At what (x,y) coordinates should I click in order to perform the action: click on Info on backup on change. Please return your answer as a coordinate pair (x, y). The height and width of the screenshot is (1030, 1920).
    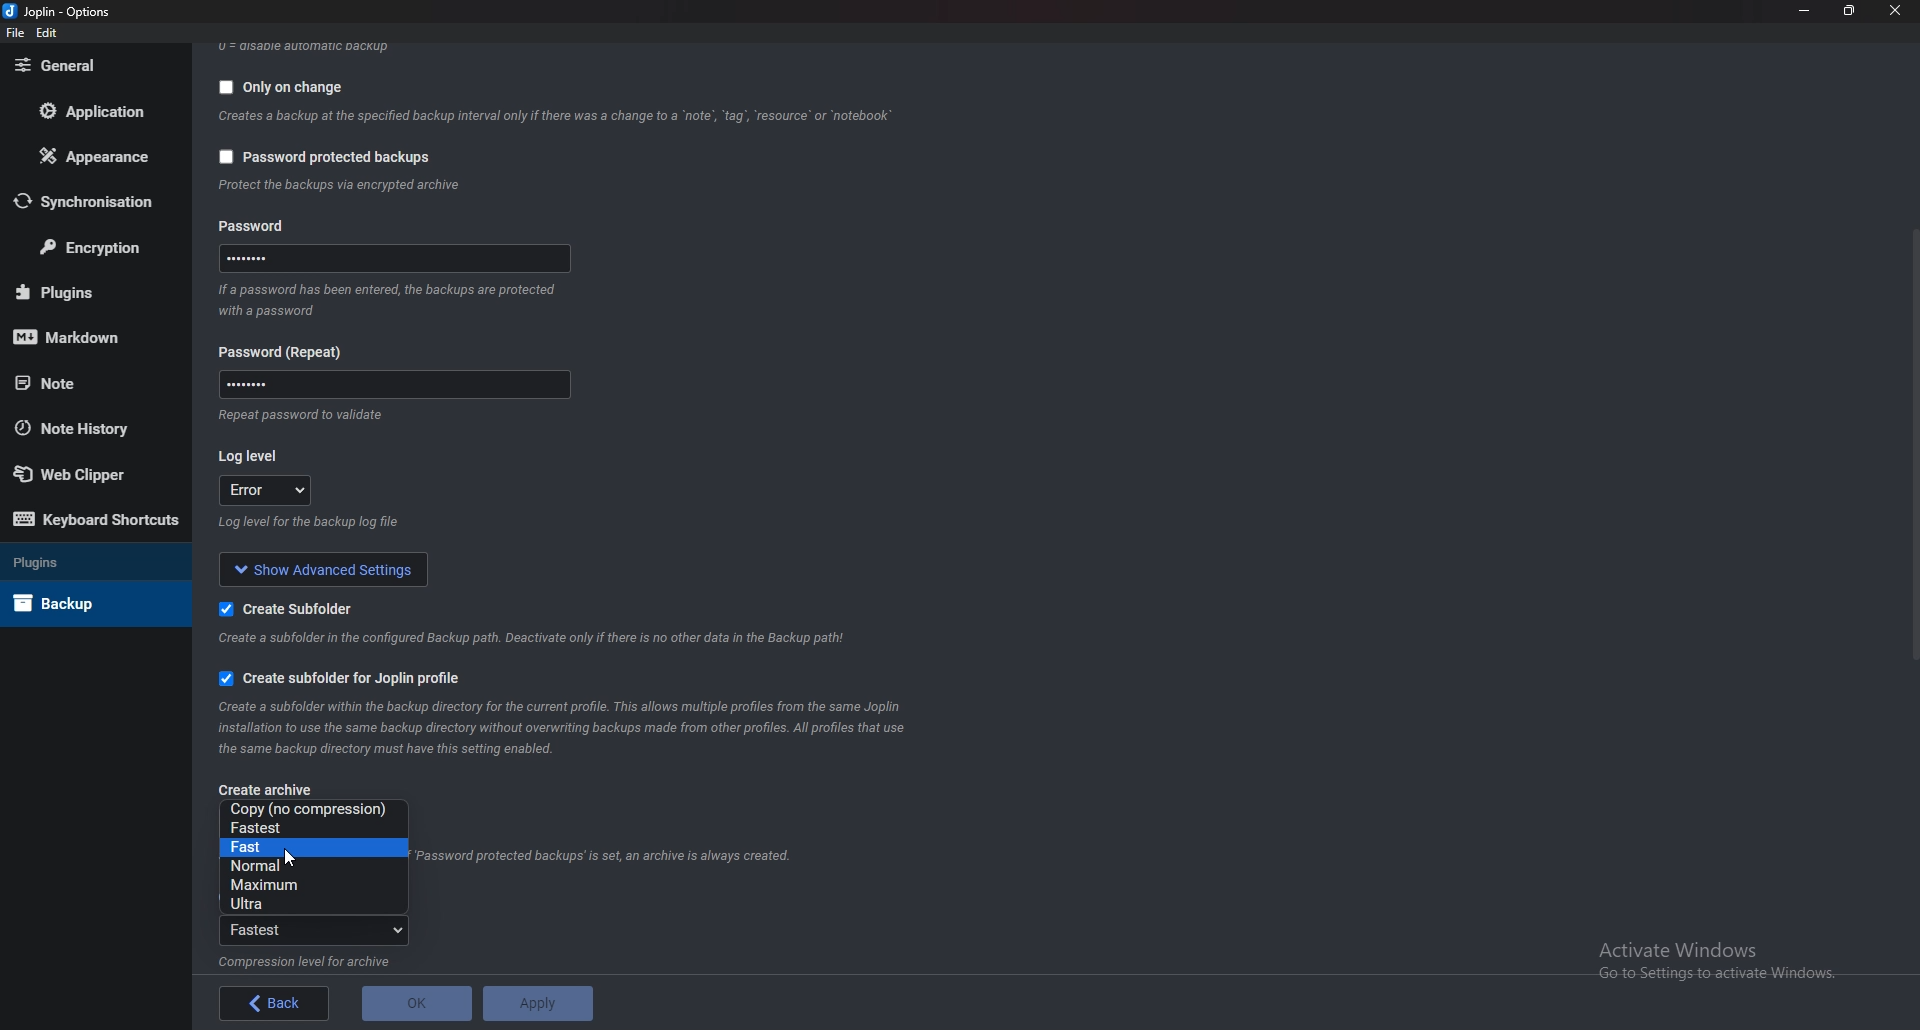
    Looking at the image, I should click on (553, 119).